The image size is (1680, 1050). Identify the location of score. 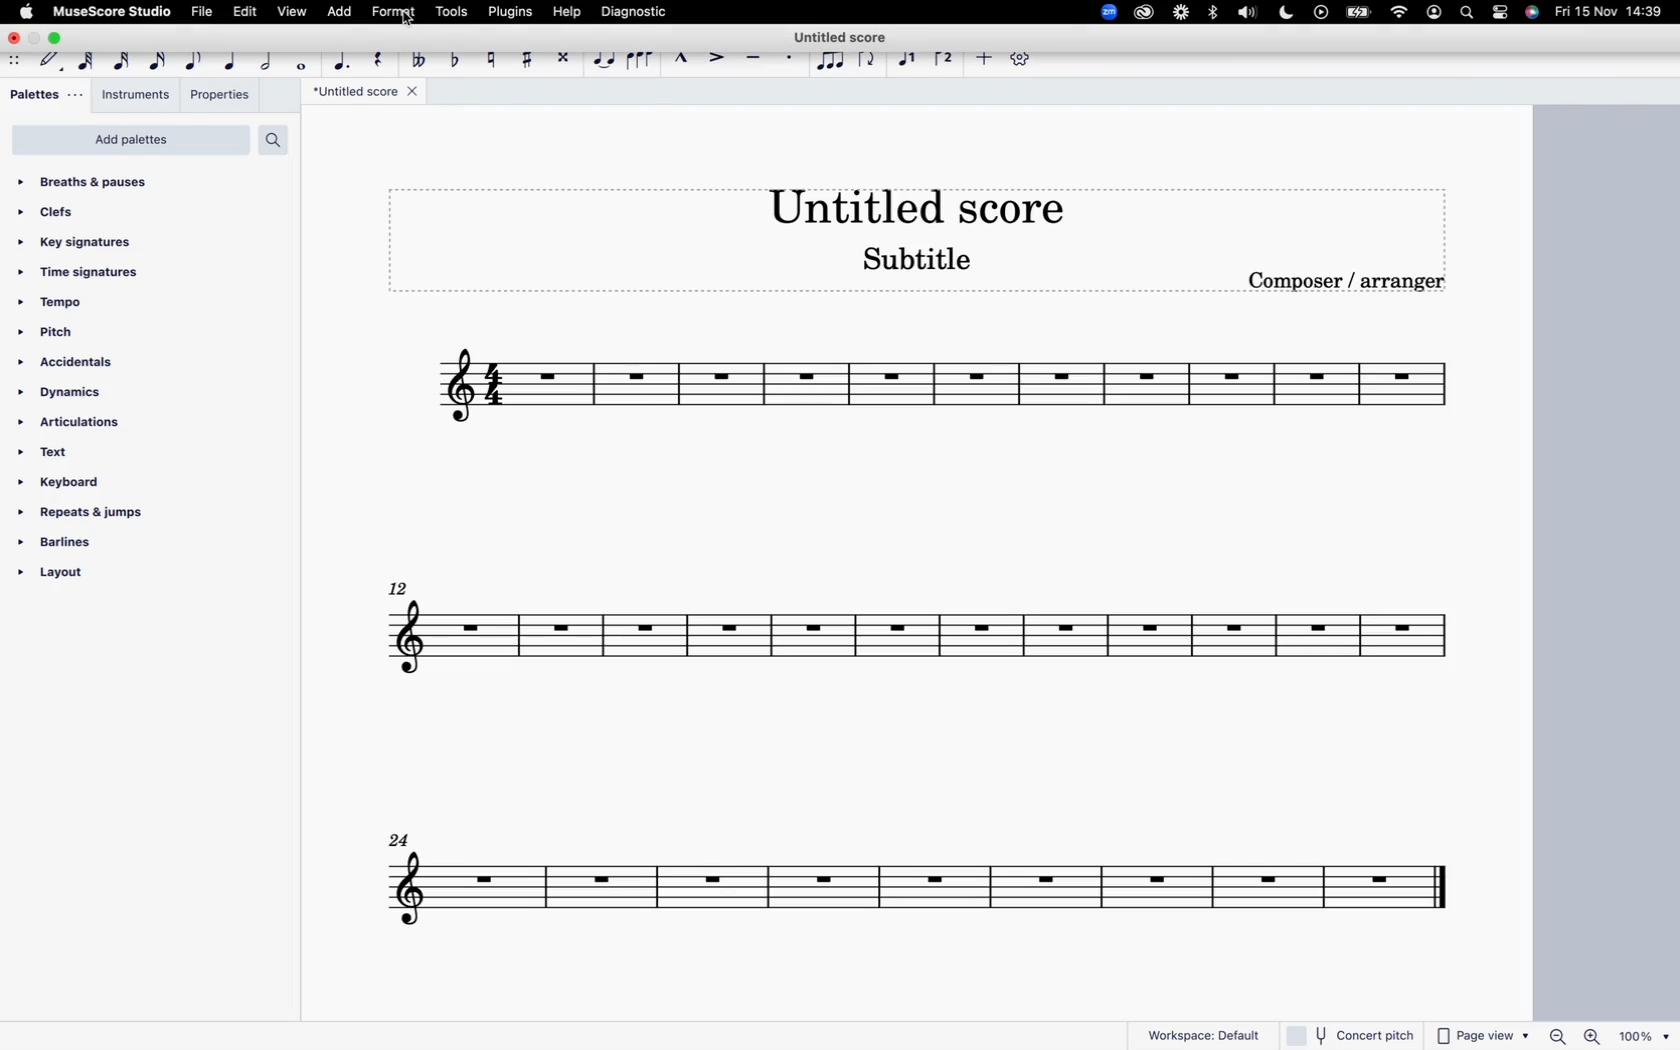
(937, 880).